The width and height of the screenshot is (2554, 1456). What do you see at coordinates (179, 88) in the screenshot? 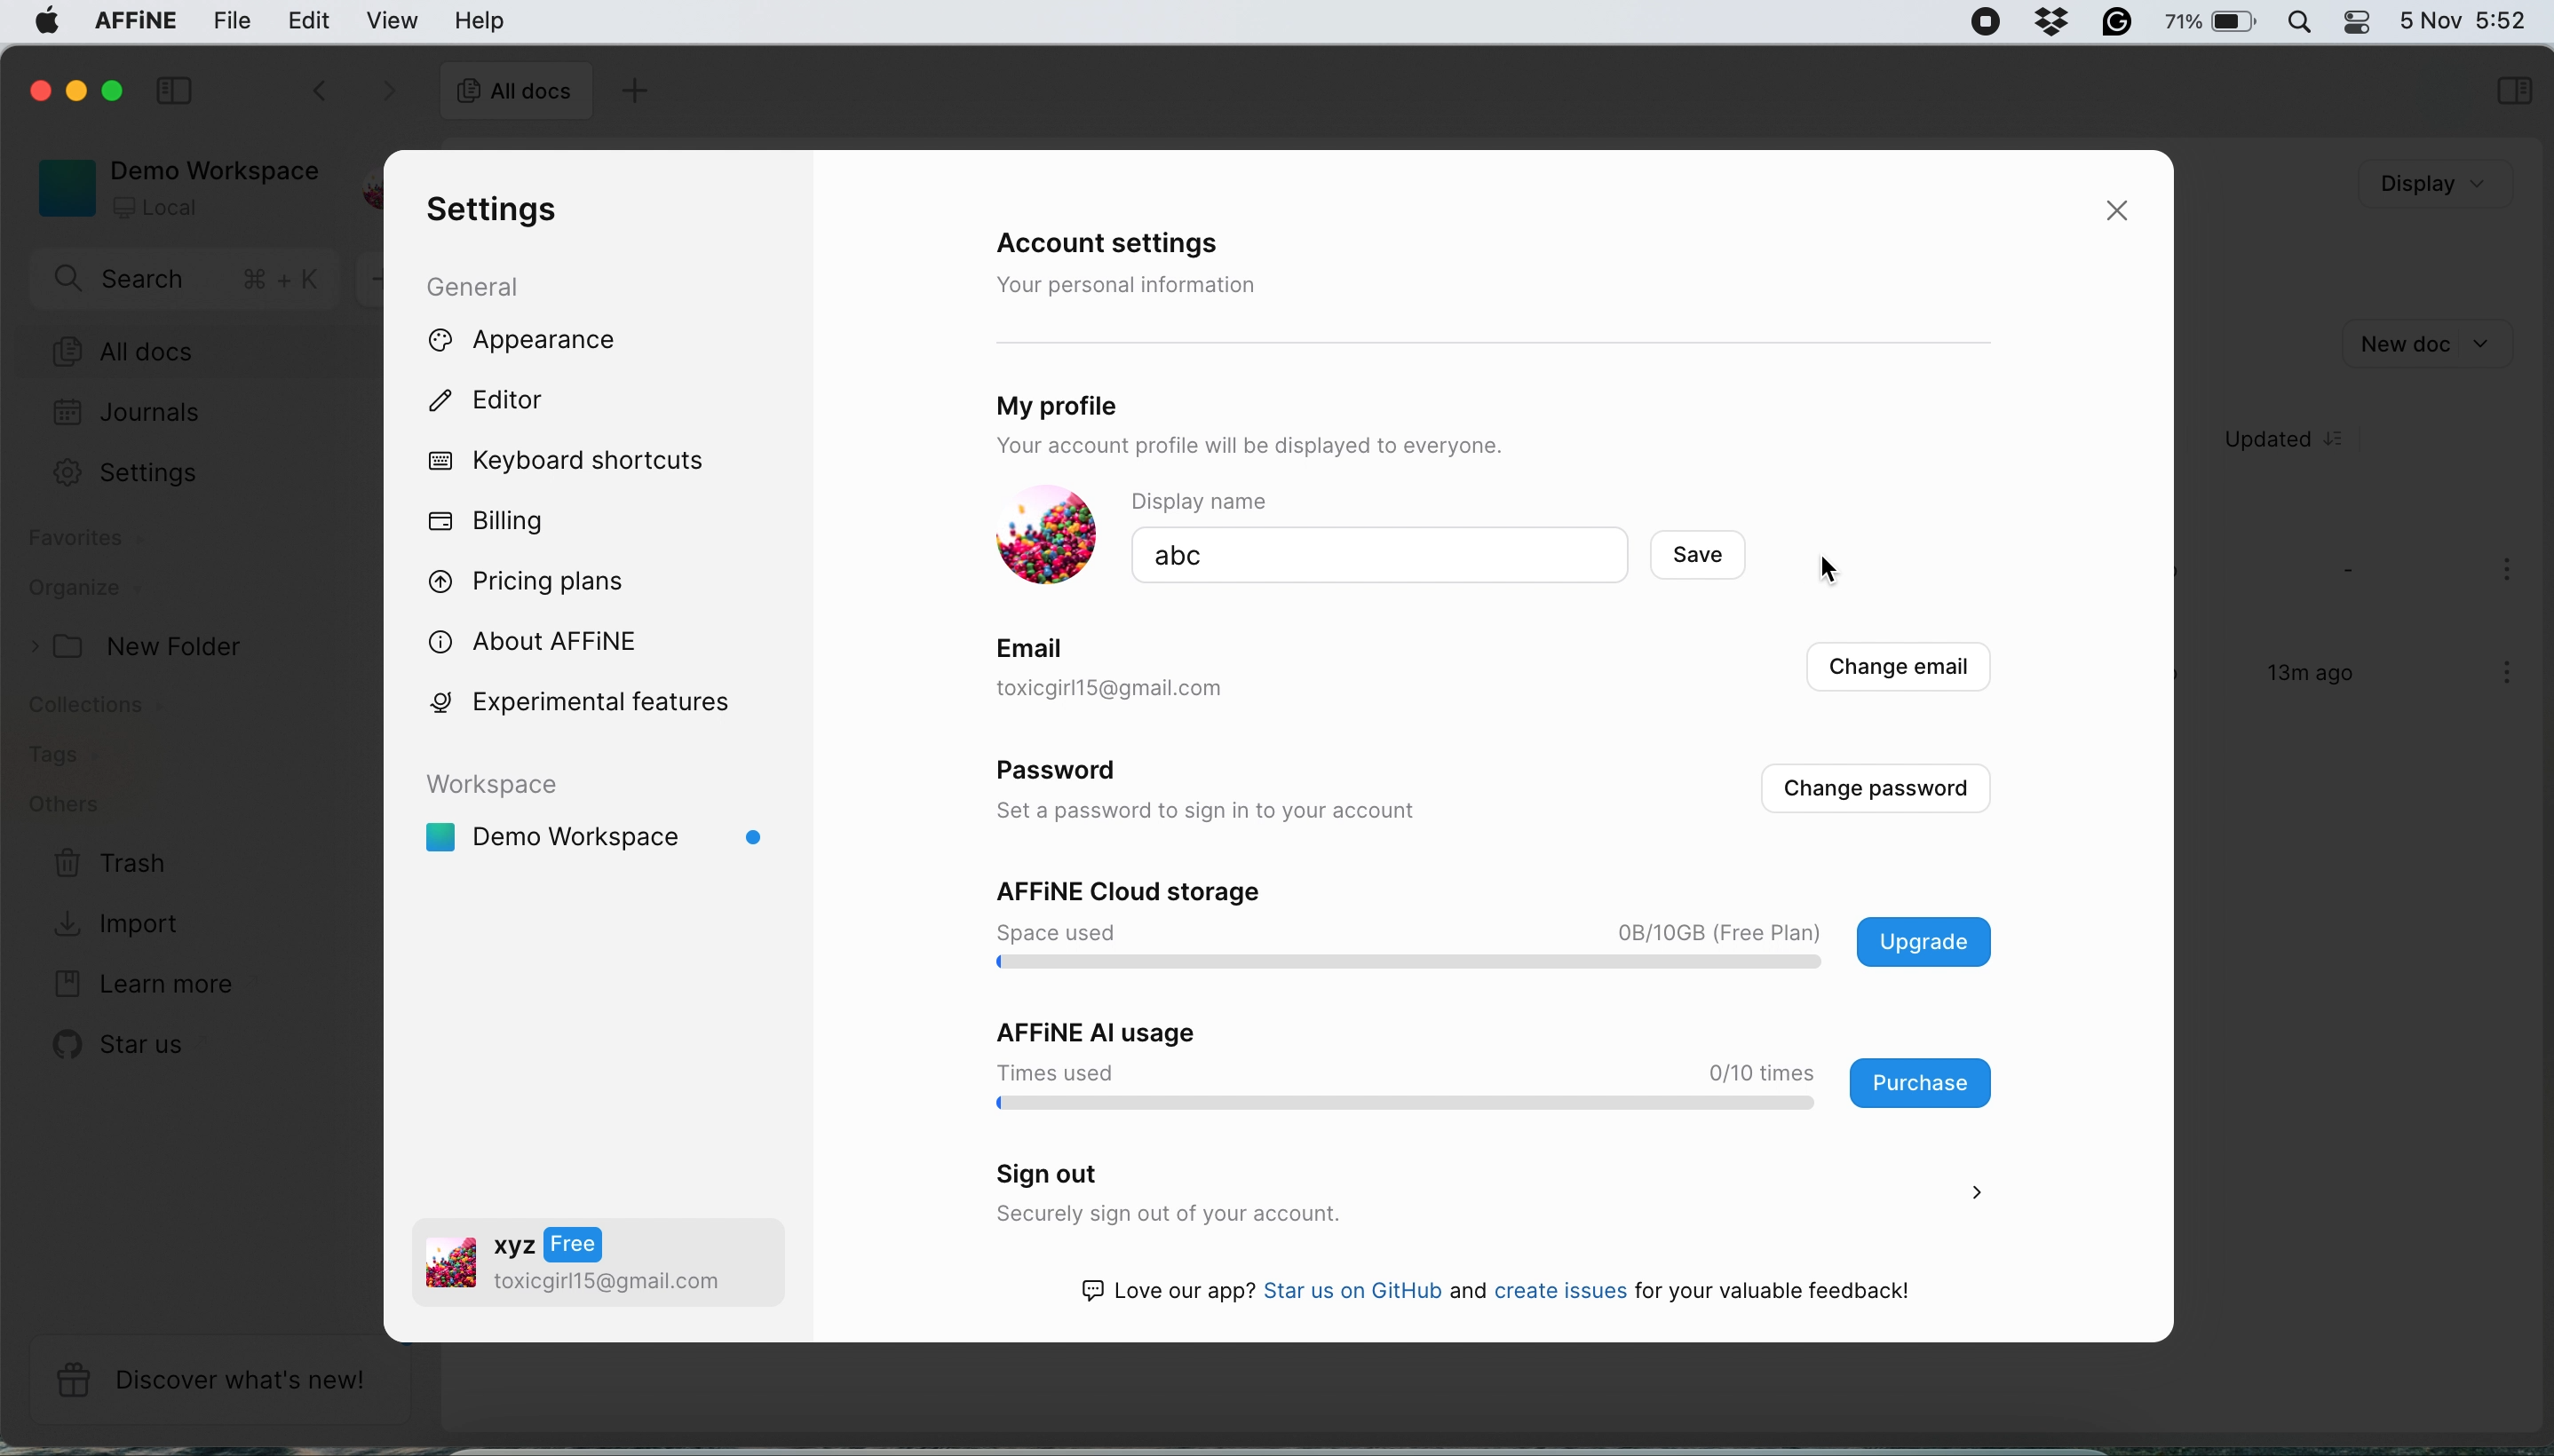
I see `collapse sidebar` at bounding box center [179, 88].